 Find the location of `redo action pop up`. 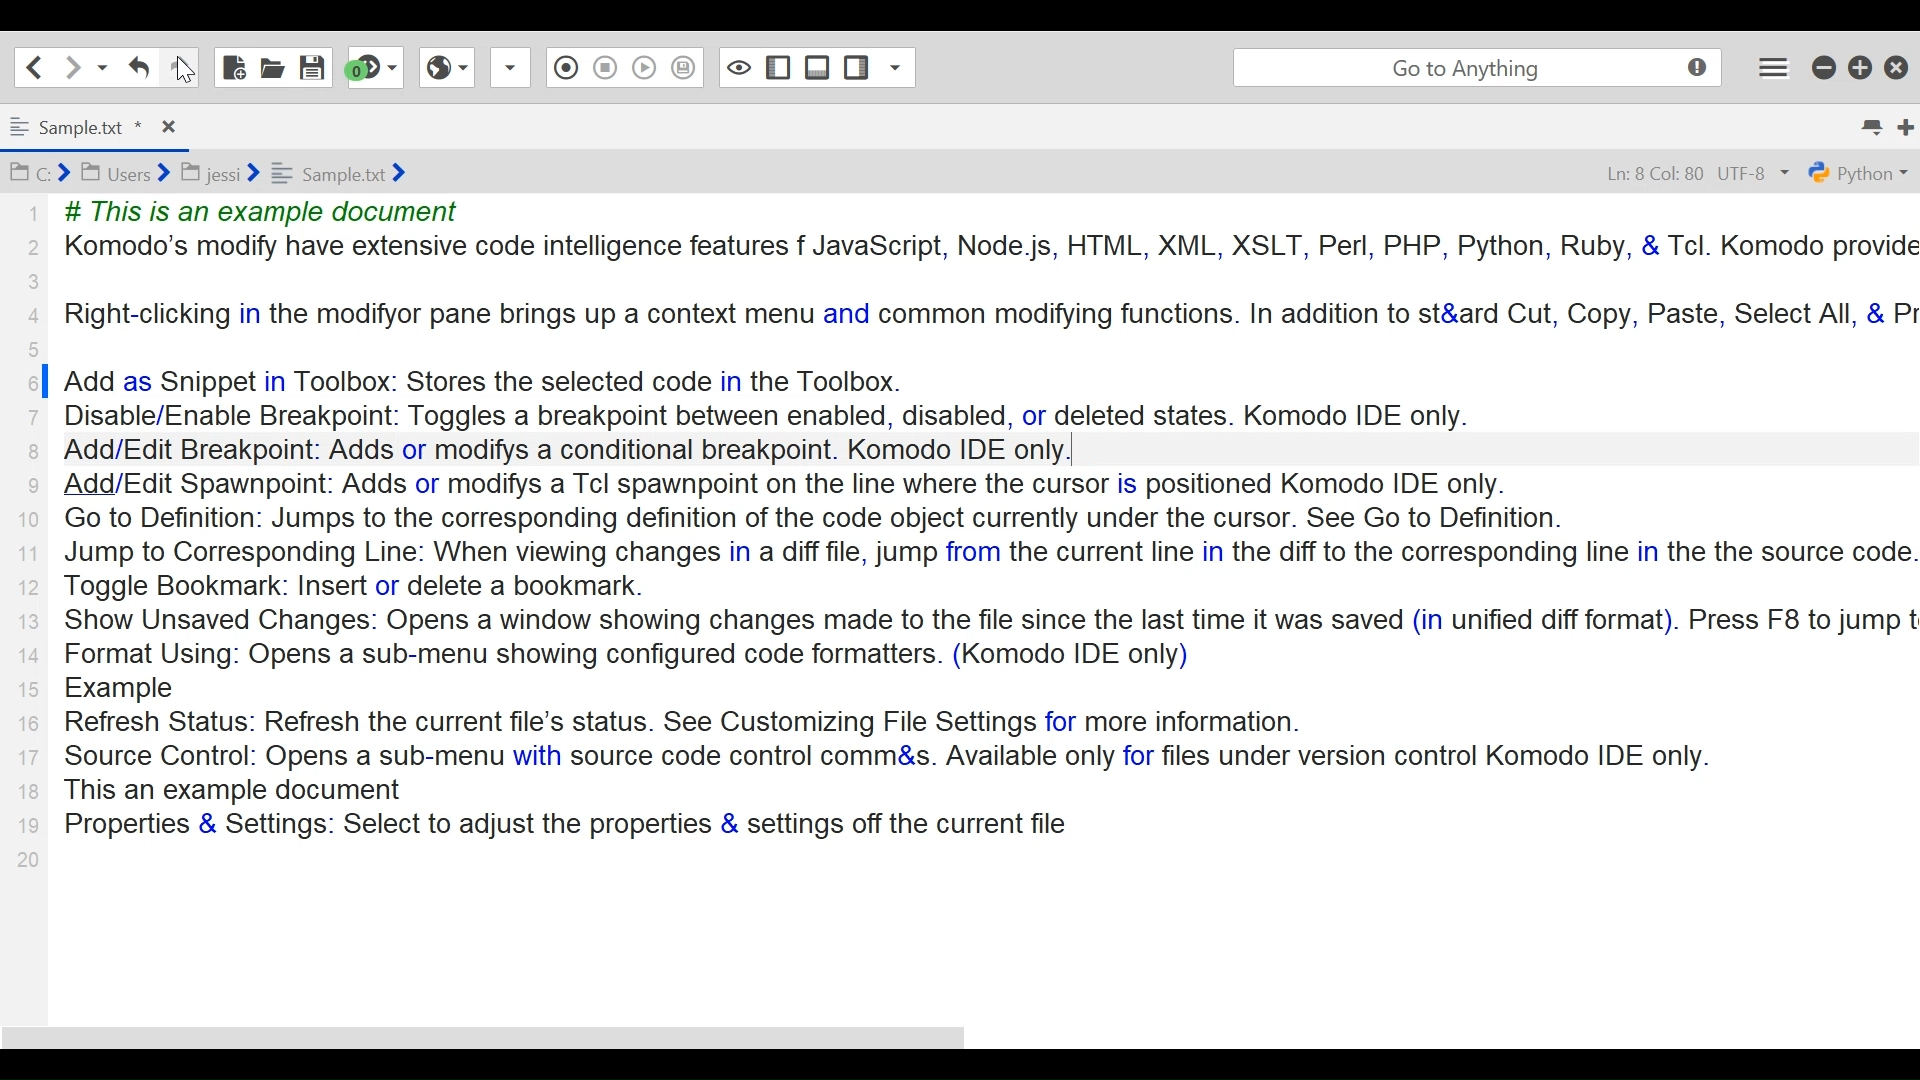

redo action pop up is located at coordinates (253, 104).